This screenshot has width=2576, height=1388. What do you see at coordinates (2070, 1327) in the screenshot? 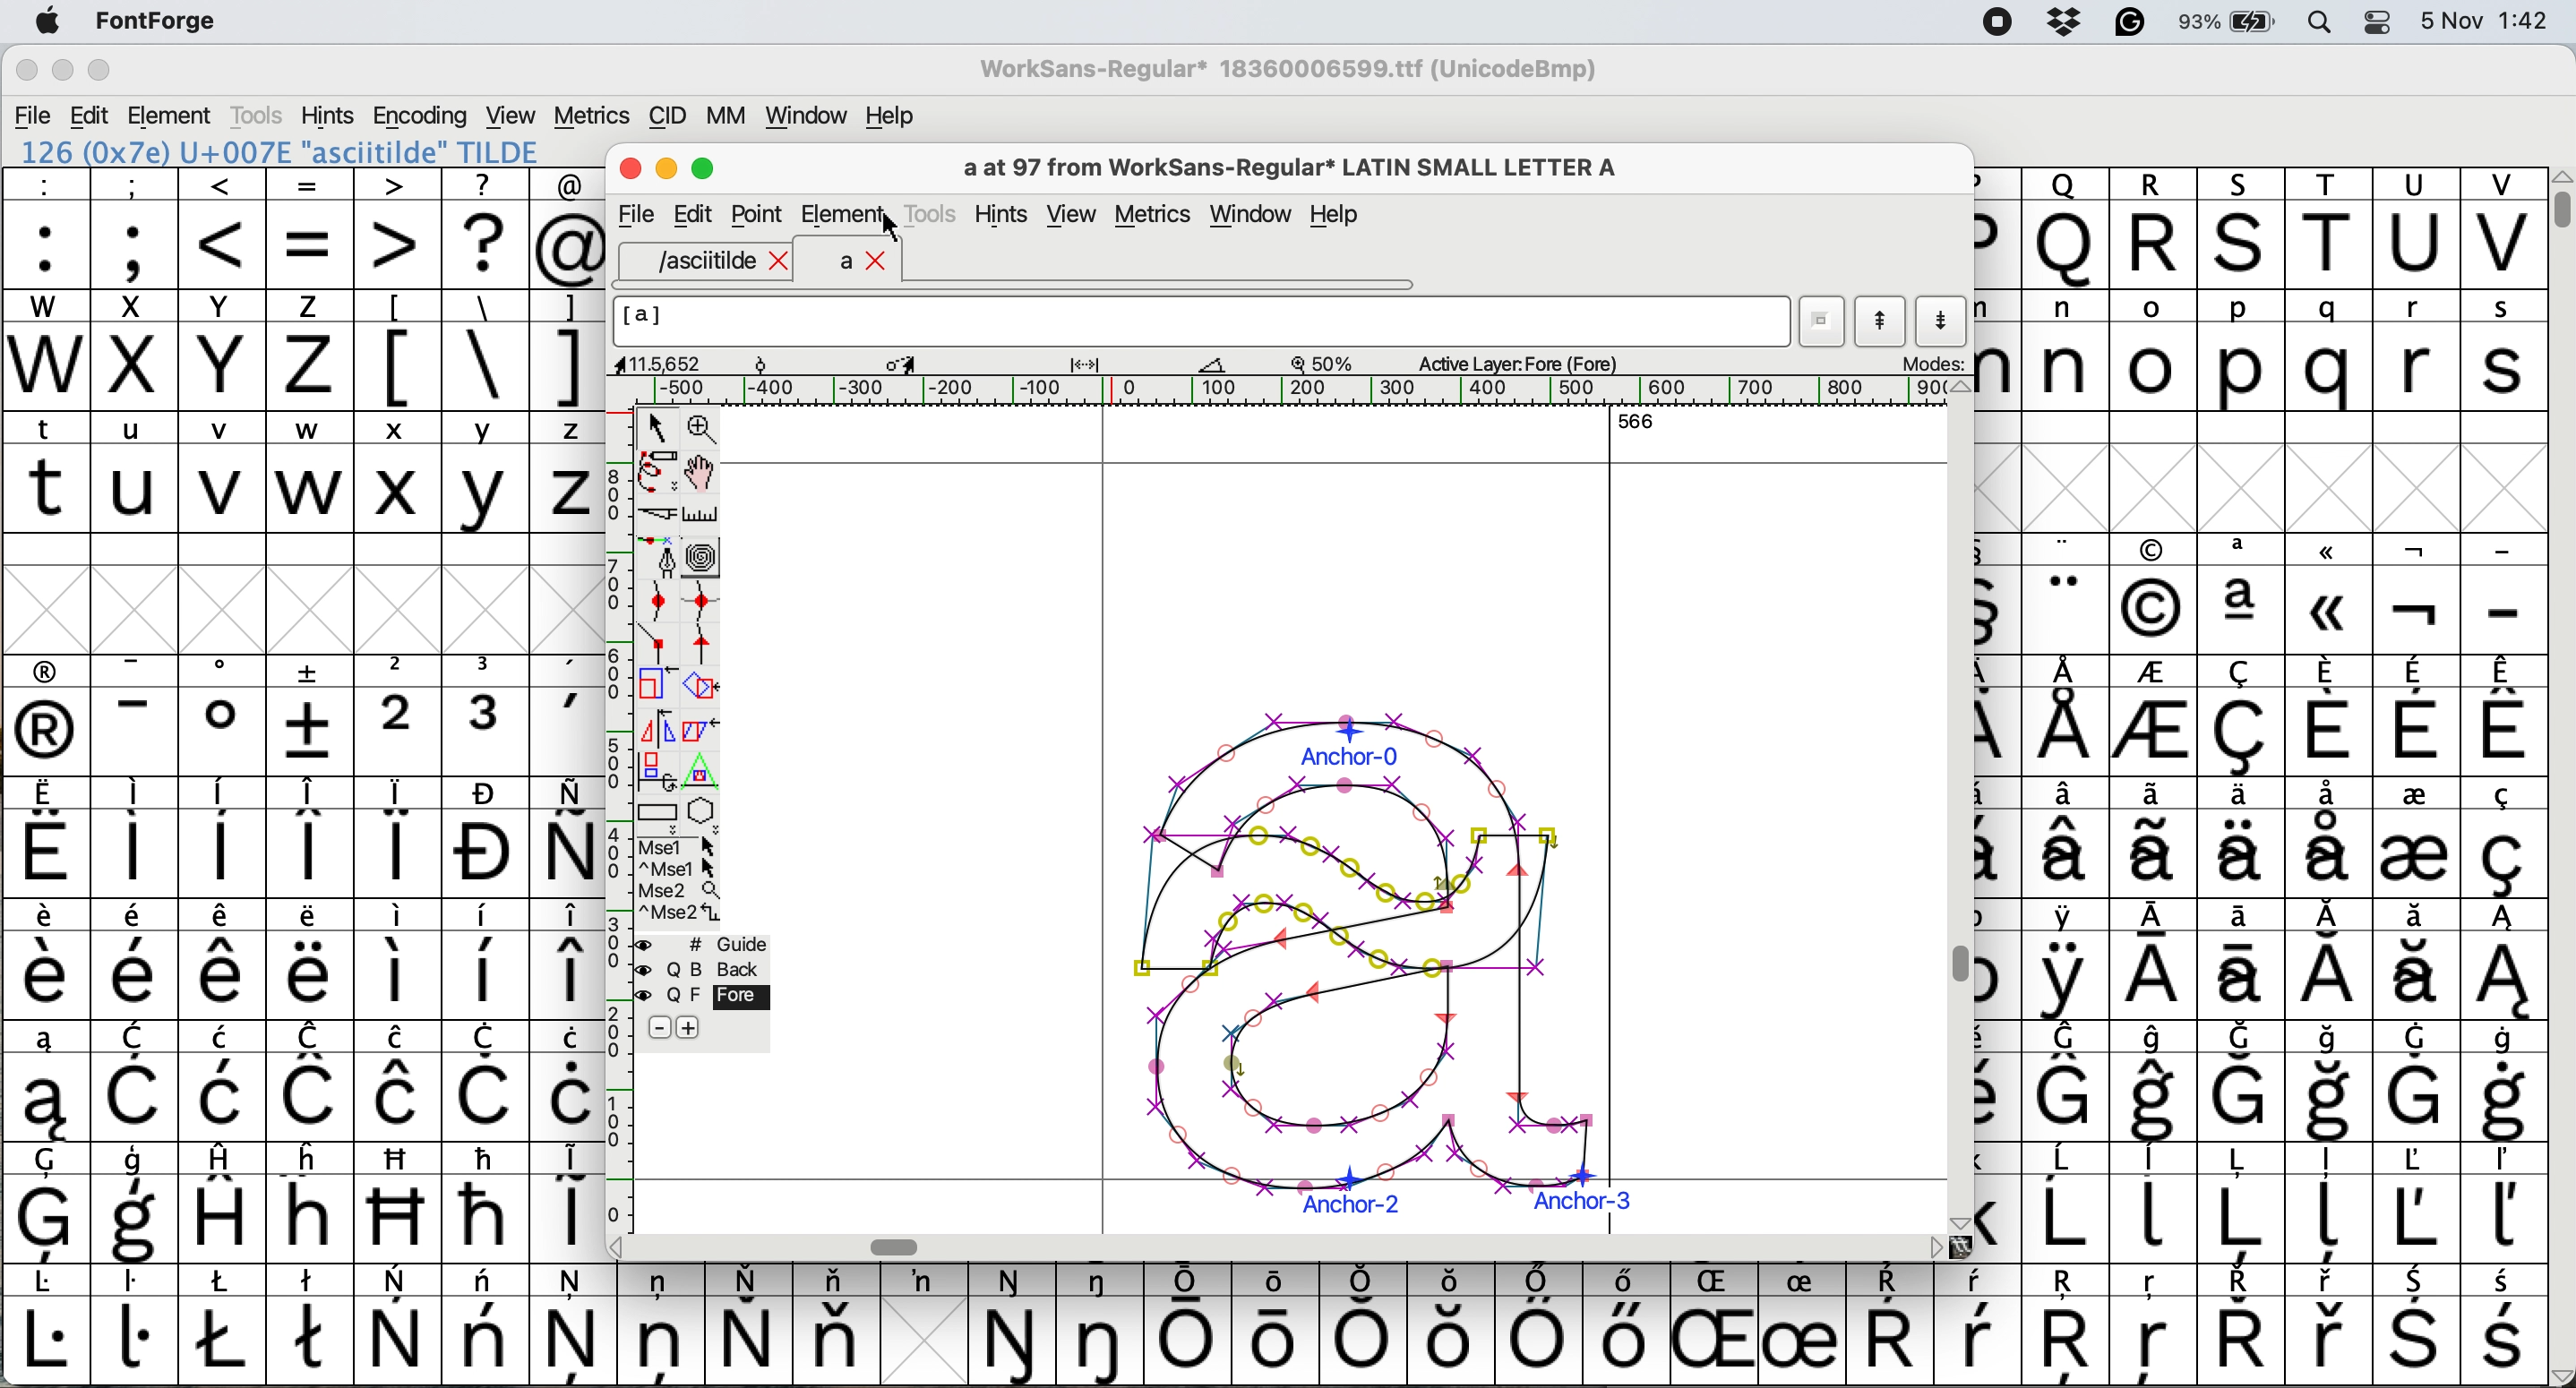
I see `` at bounding box center [2070, 1327].